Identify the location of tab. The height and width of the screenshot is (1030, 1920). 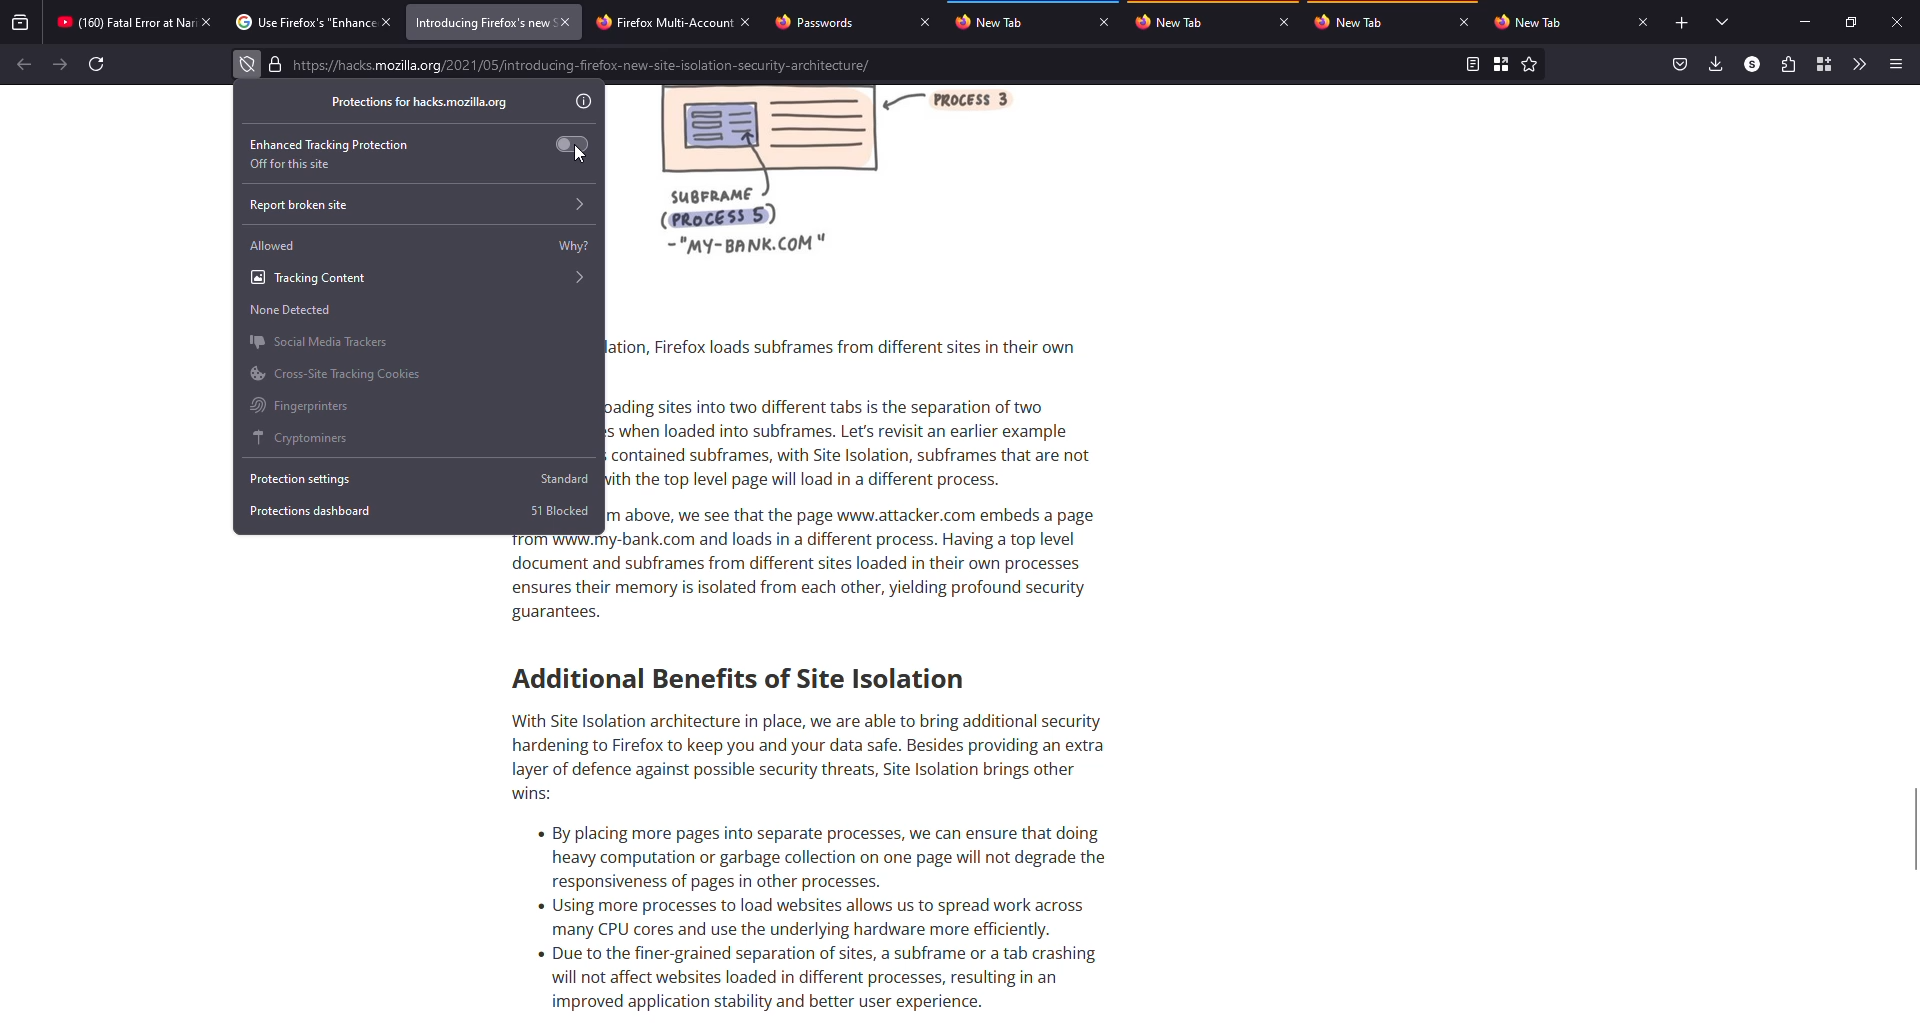
(661, 23).